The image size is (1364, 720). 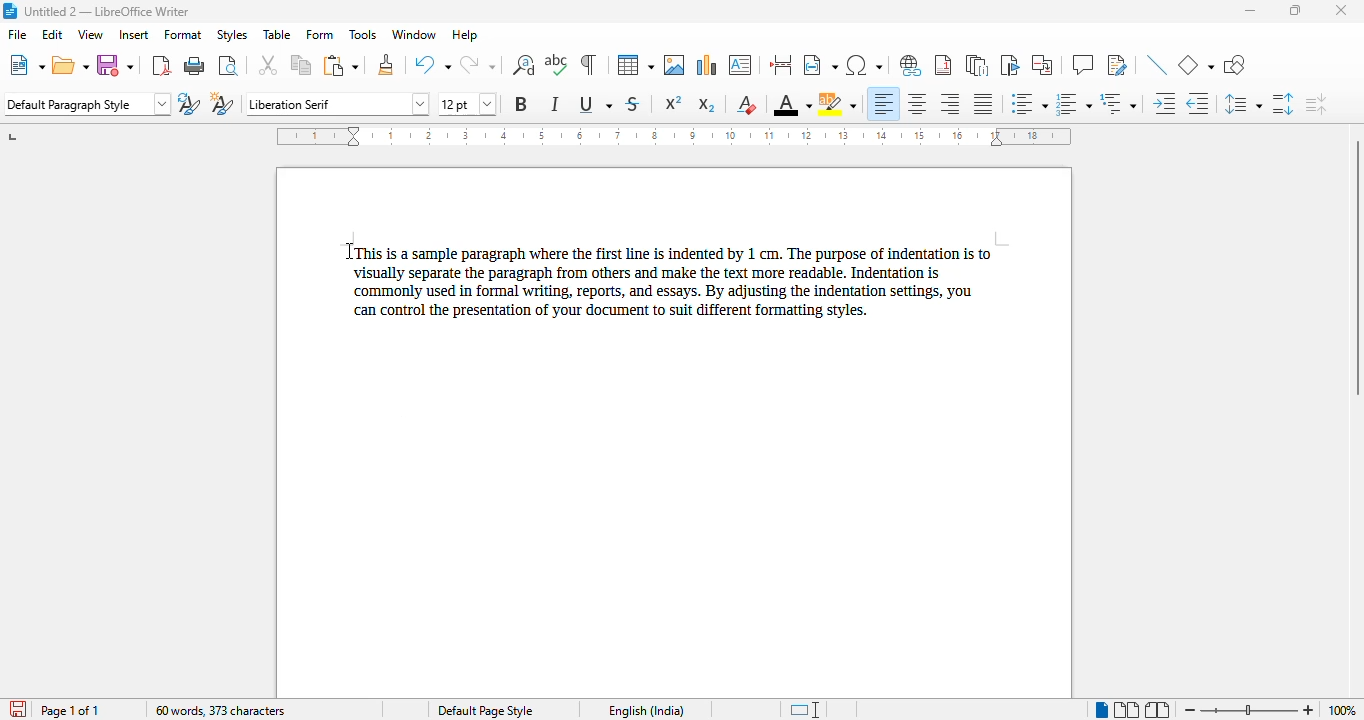 I want to click on justified, so click(x=984, y=103).